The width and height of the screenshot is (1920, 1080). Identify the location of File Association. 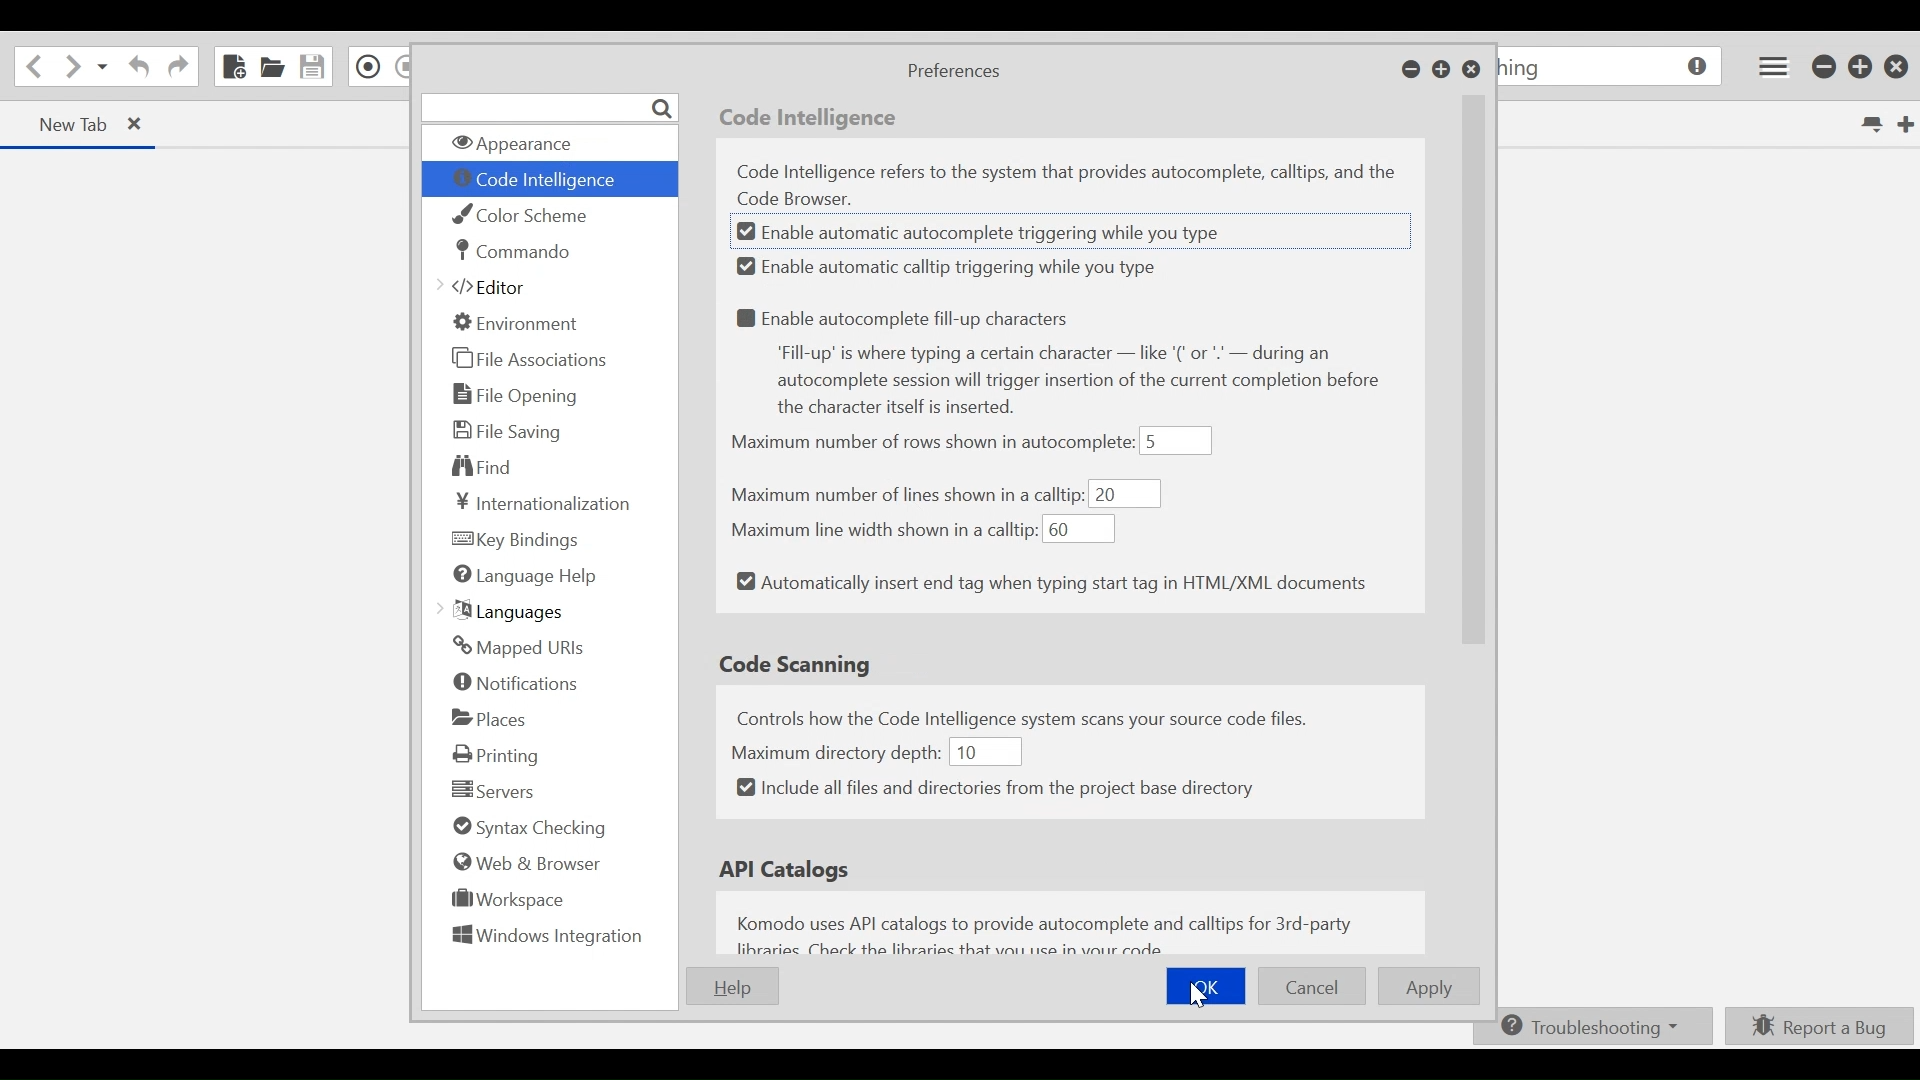
(531, 360).